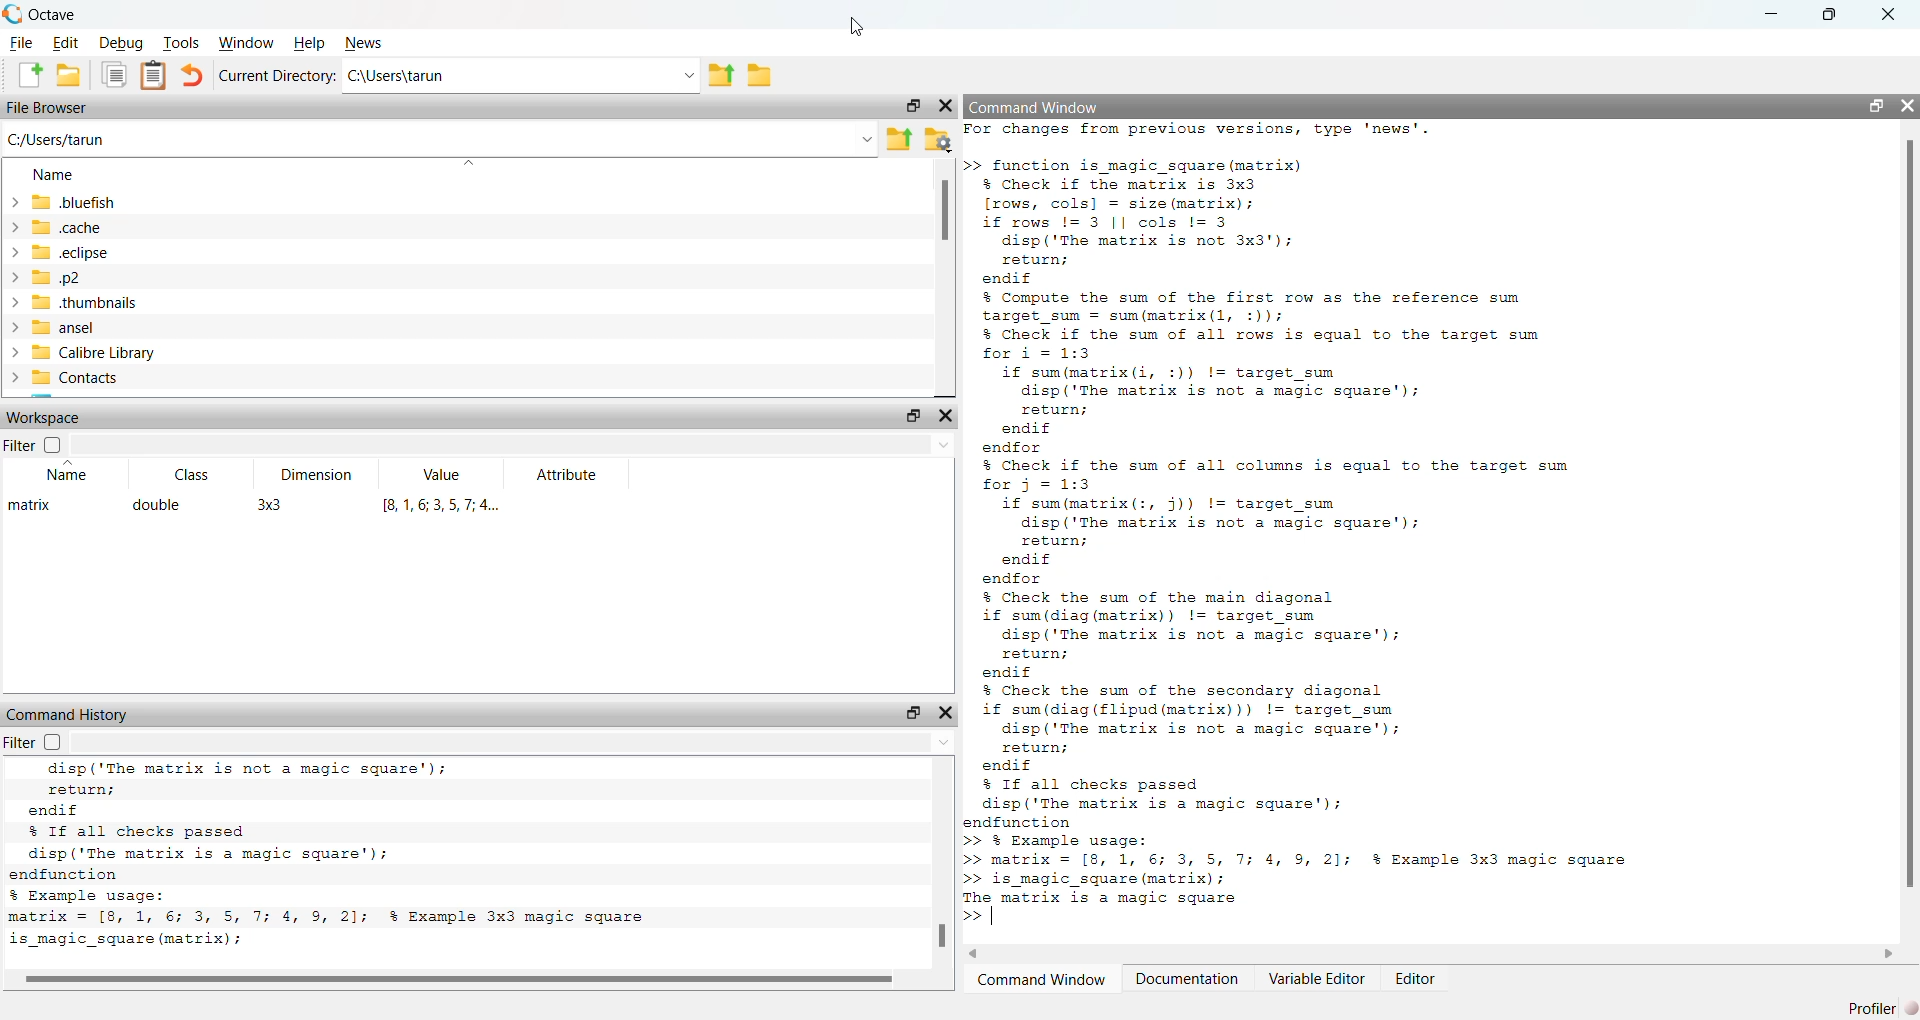 The image size is (1920, 1020). Describe the element at coordinates (458, 976) in the screenshot. I see `scroll bar` at that location.